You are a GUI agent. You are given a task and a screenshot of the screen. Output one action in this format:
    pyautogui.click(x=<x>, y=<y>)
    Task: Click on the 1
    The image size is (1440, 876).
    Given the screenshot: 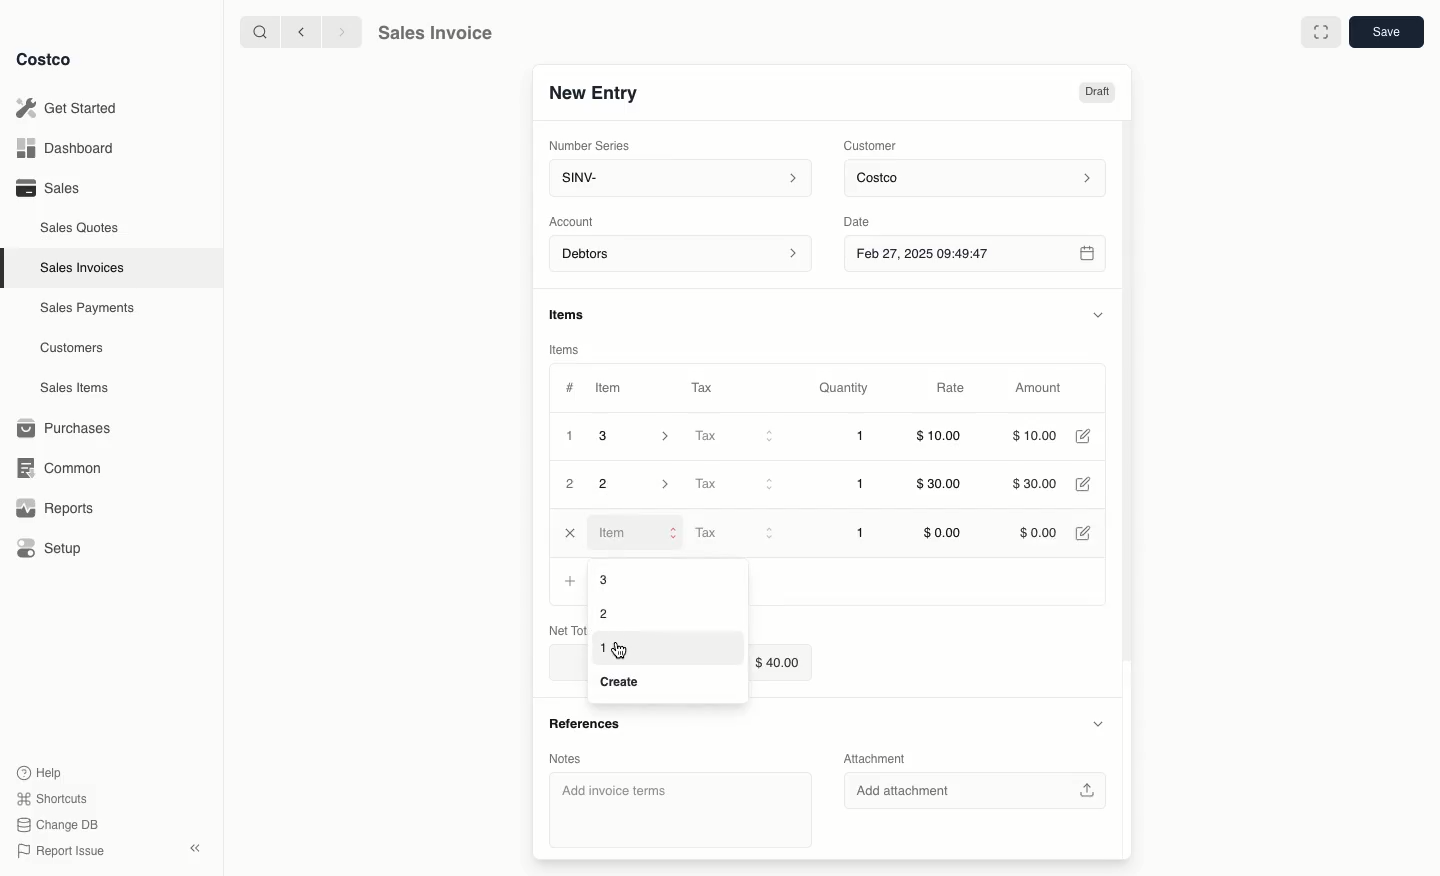 What is the action you would take?
    pyautogui.click(x=604, y=647)
    